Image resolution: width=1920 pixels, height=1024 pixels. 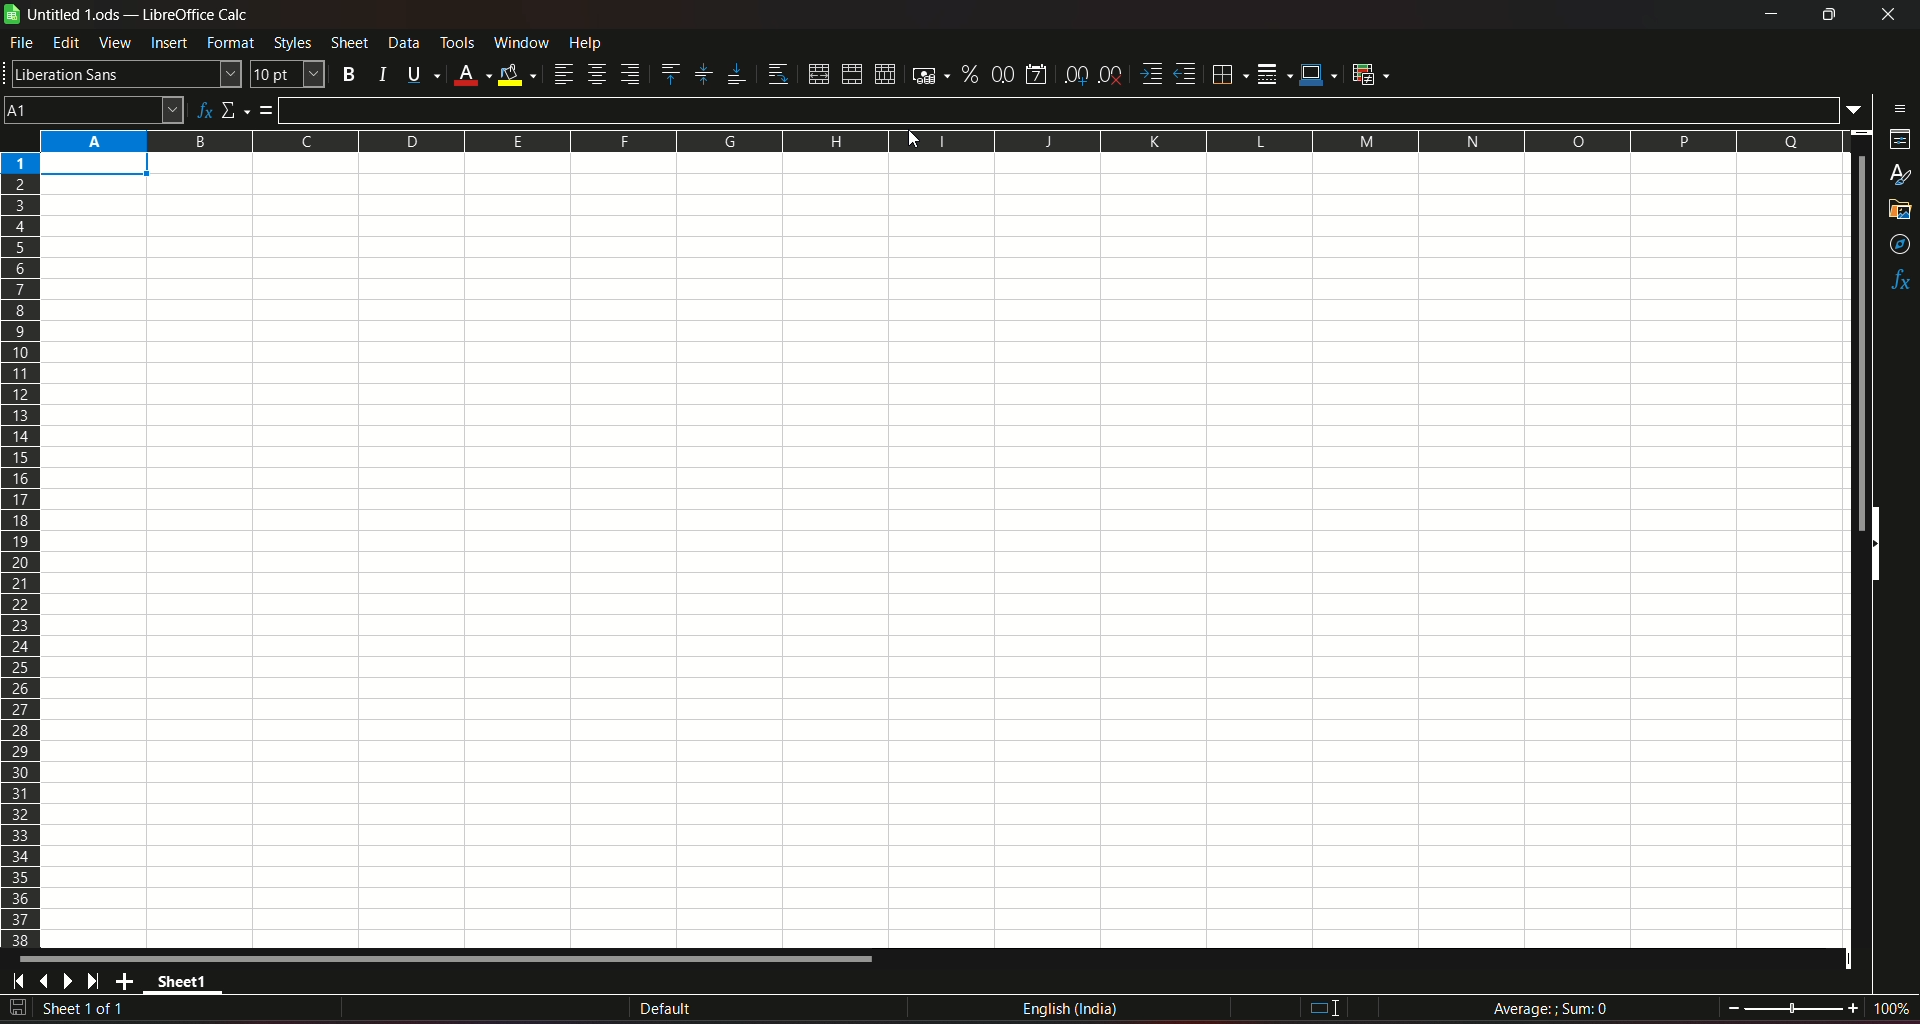 I want to click on vertical scroll bar, so click(x=1859, y=344).